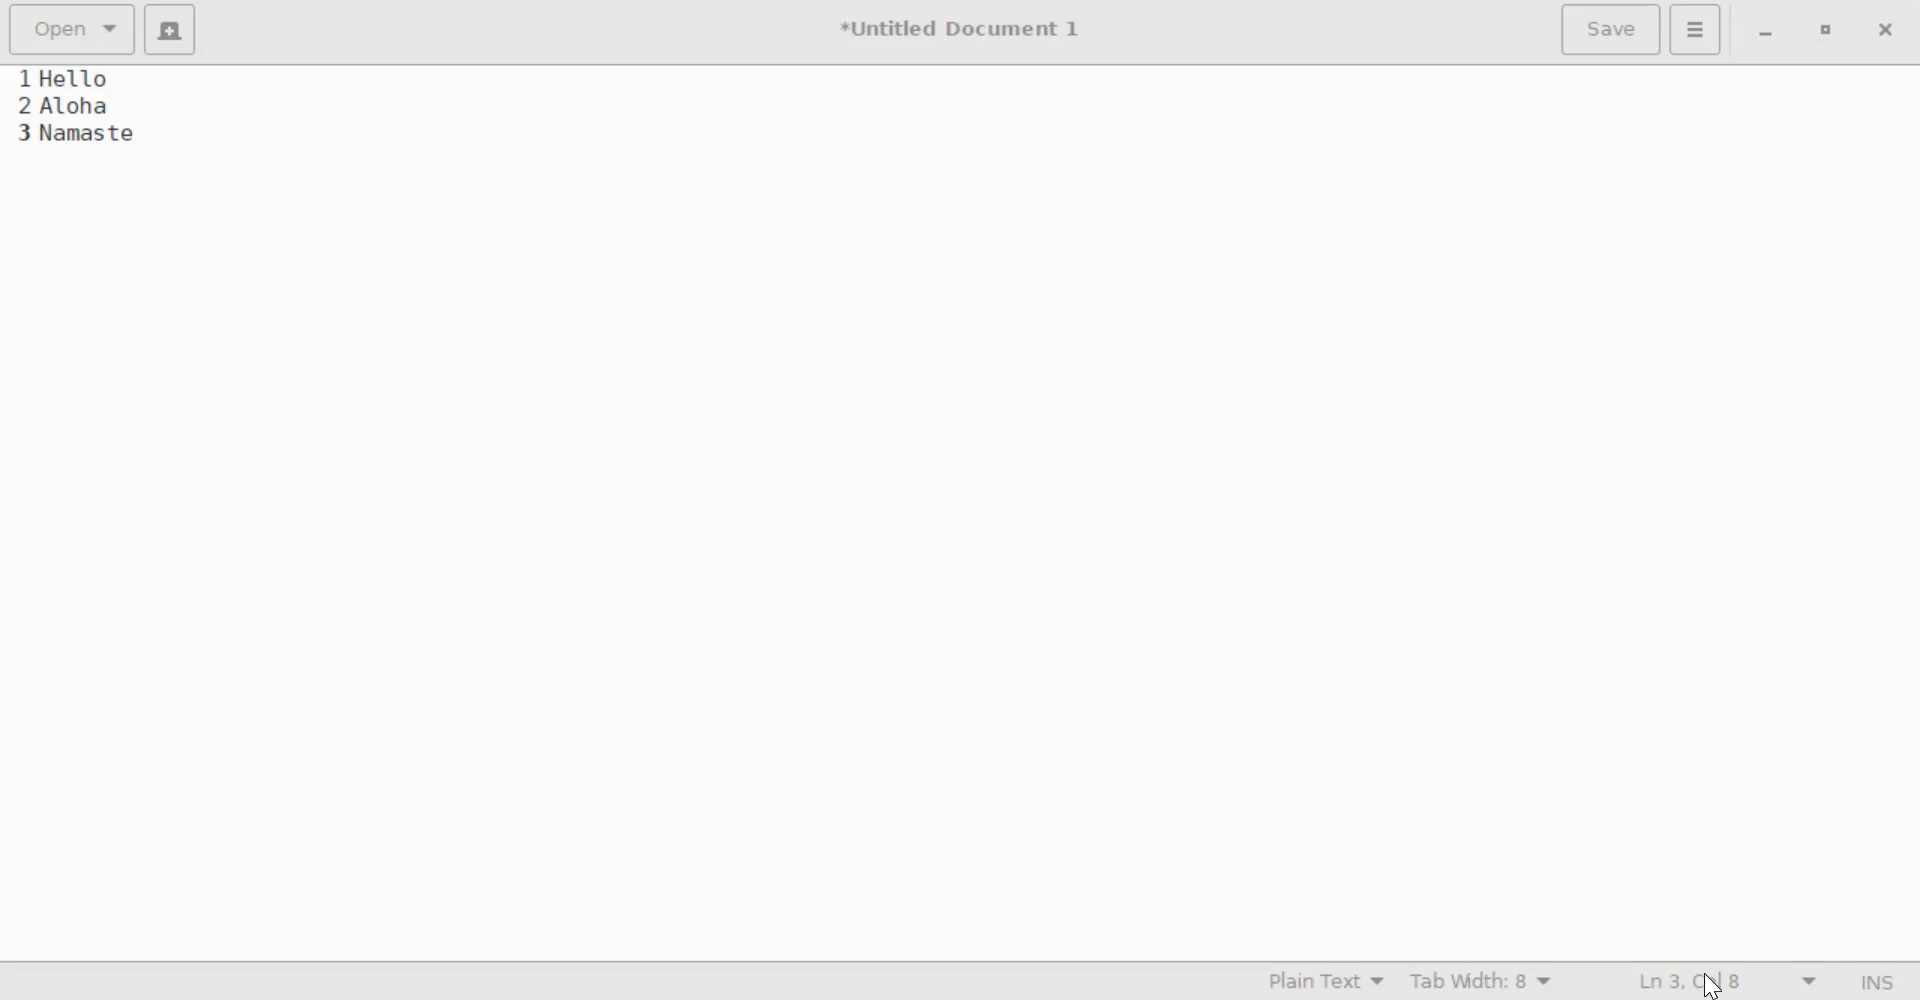 This screenshot has width=1920, height=1000. What do you see at coordinates (172, 29) in the screenshot?
I see `create a new document` at bounding box center [172, 29].